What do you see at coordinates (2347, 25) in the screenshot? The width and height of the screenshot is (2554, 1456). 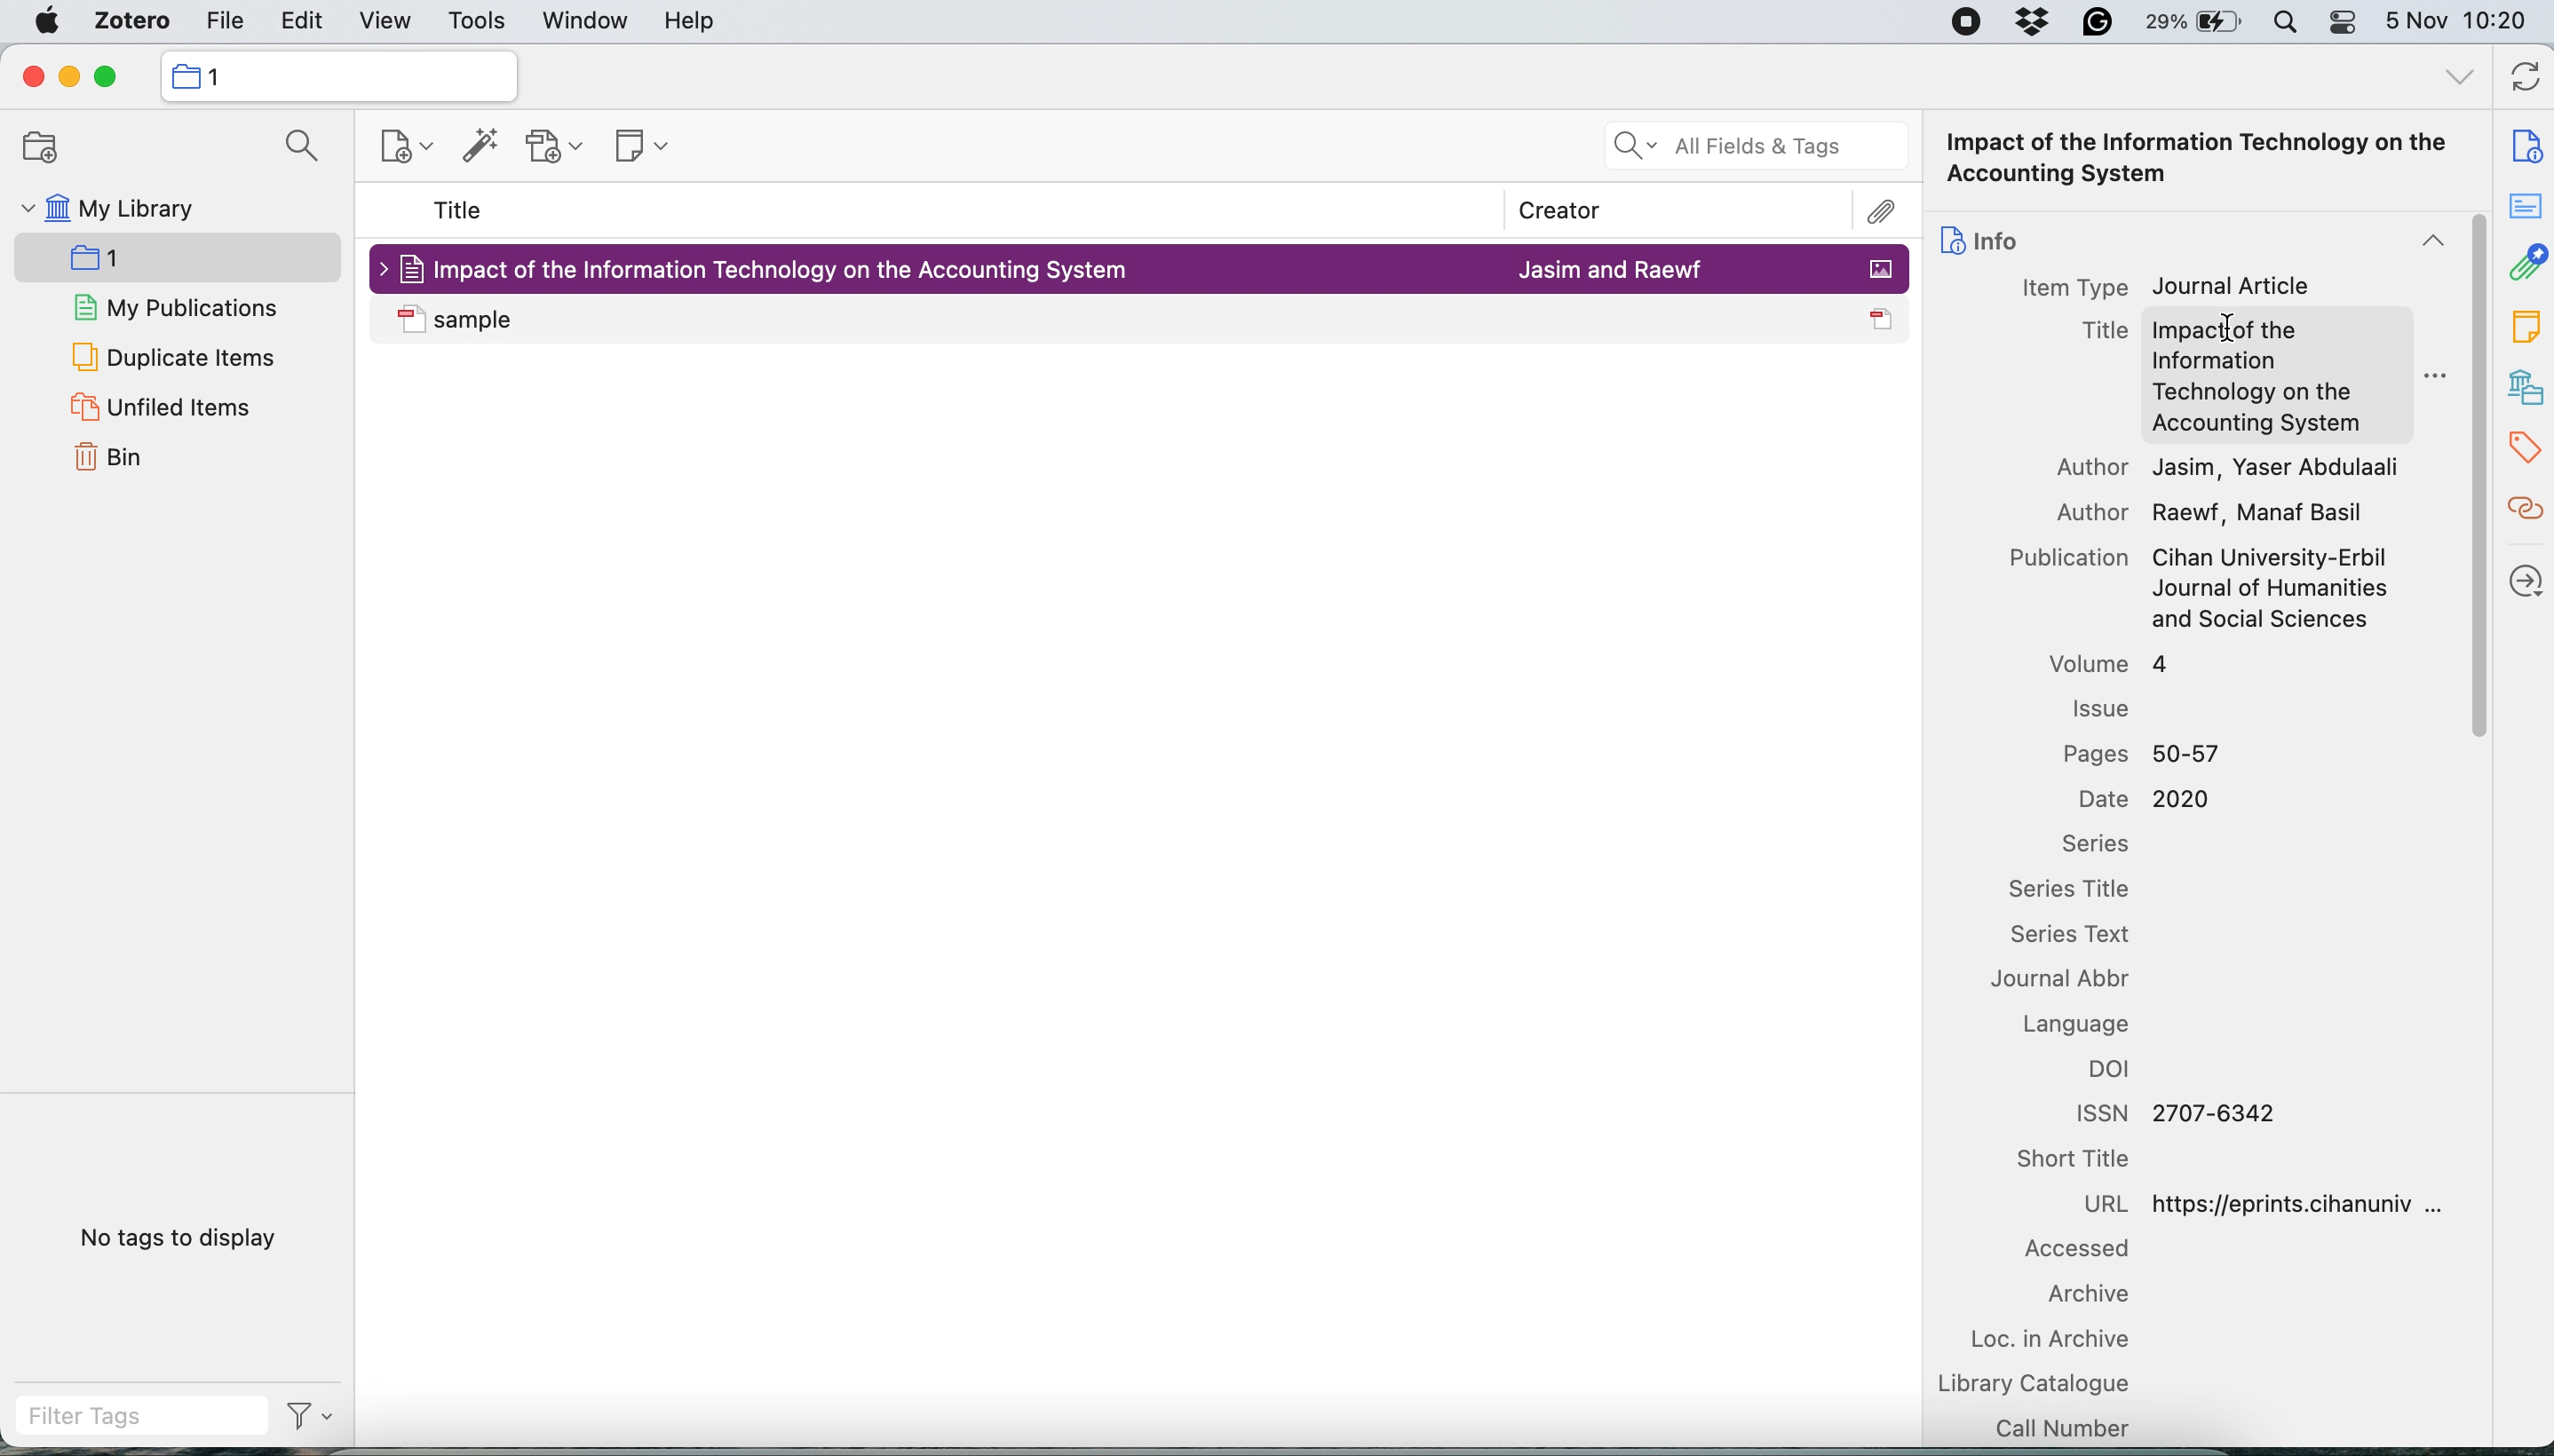 I see `control center` at bounding box center [2347, 25].